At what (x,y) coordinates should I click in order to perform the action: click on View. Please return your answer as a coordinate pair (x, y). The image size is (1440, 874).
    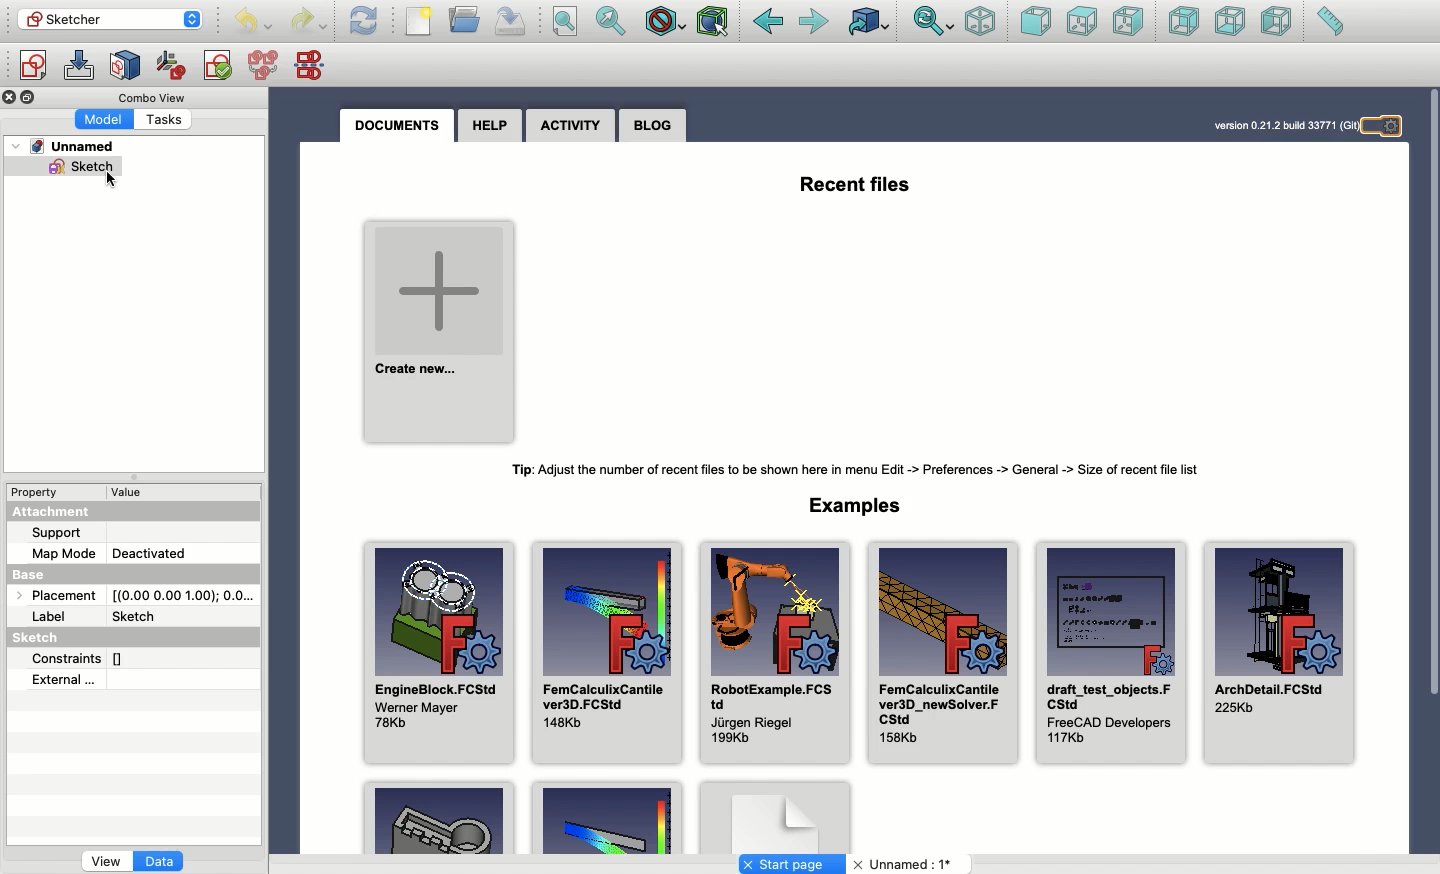
    Looking at the image, I should click on (106, 863).